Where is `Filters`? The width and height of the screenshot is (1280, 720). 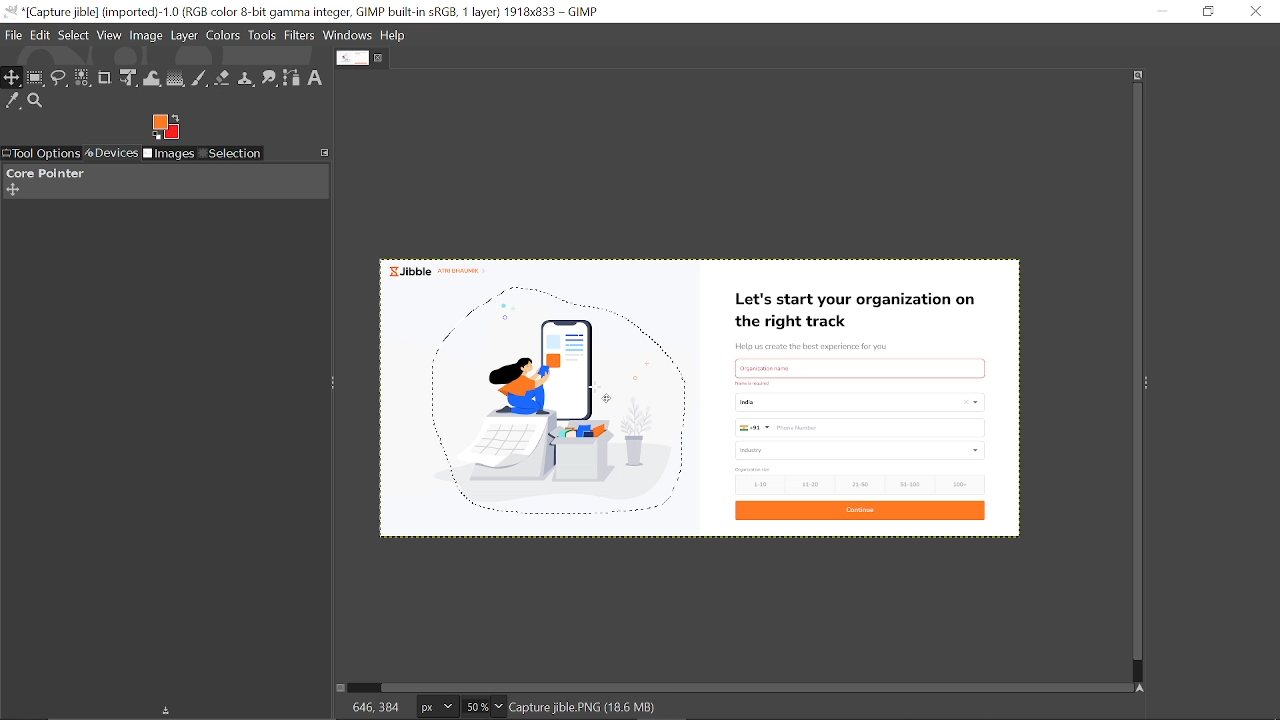 Filters is located at coordinates (300, 36).